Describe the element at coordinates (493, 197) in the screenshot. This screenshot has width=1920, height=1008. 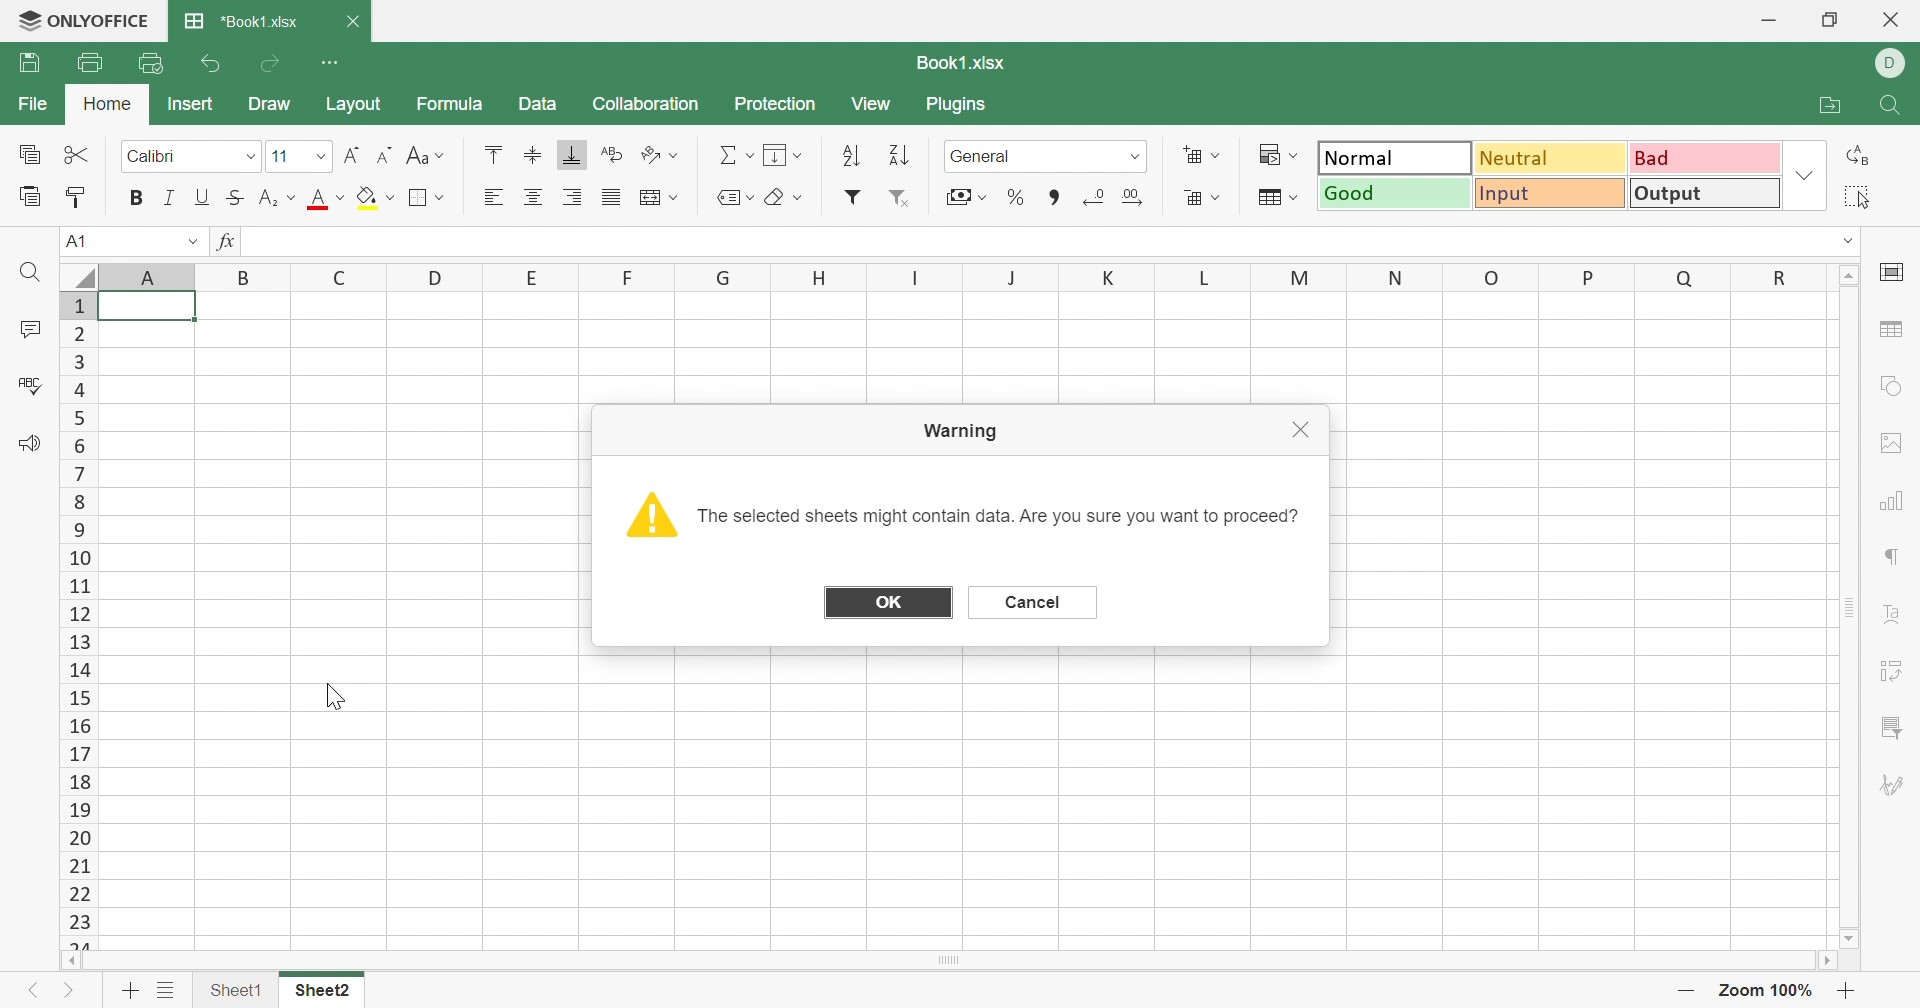
I see `Align Left` at that location.